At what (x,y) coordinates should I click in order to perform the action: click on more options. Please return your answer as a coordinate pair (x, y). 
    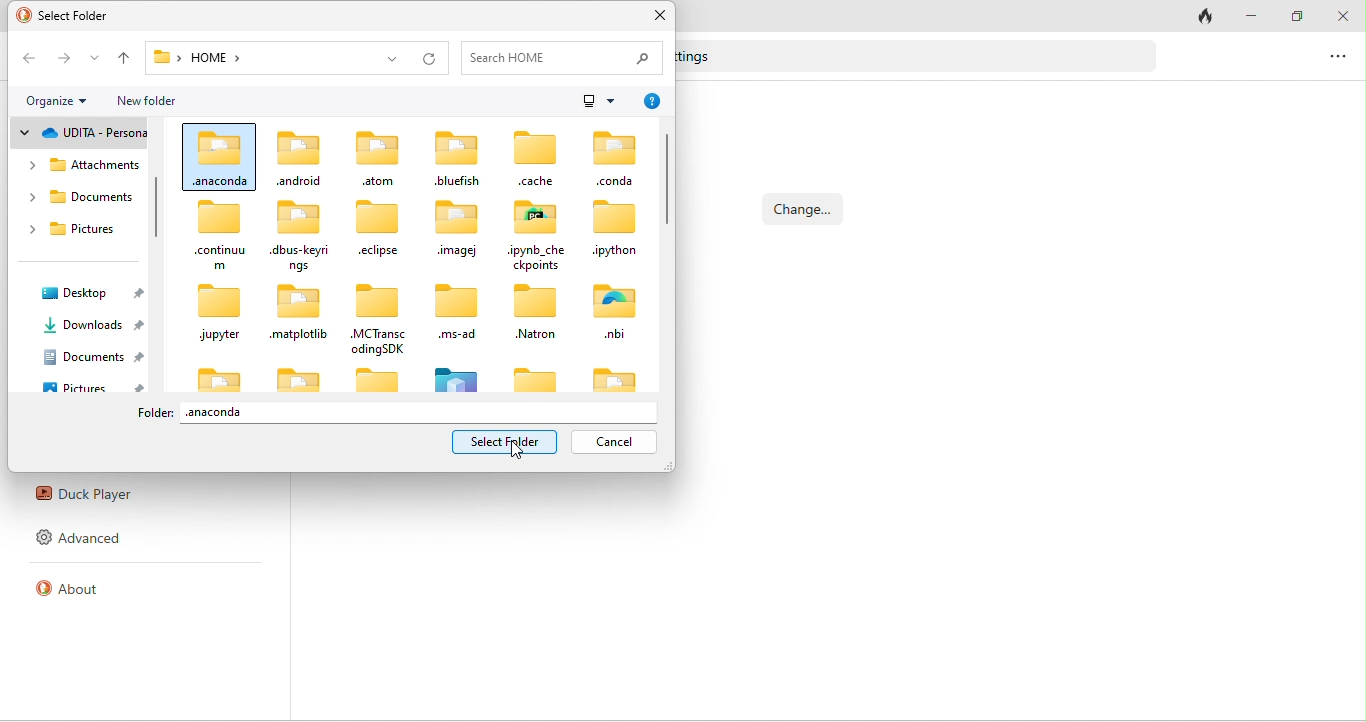
    Looking at the image, I should click on (1335, 56).